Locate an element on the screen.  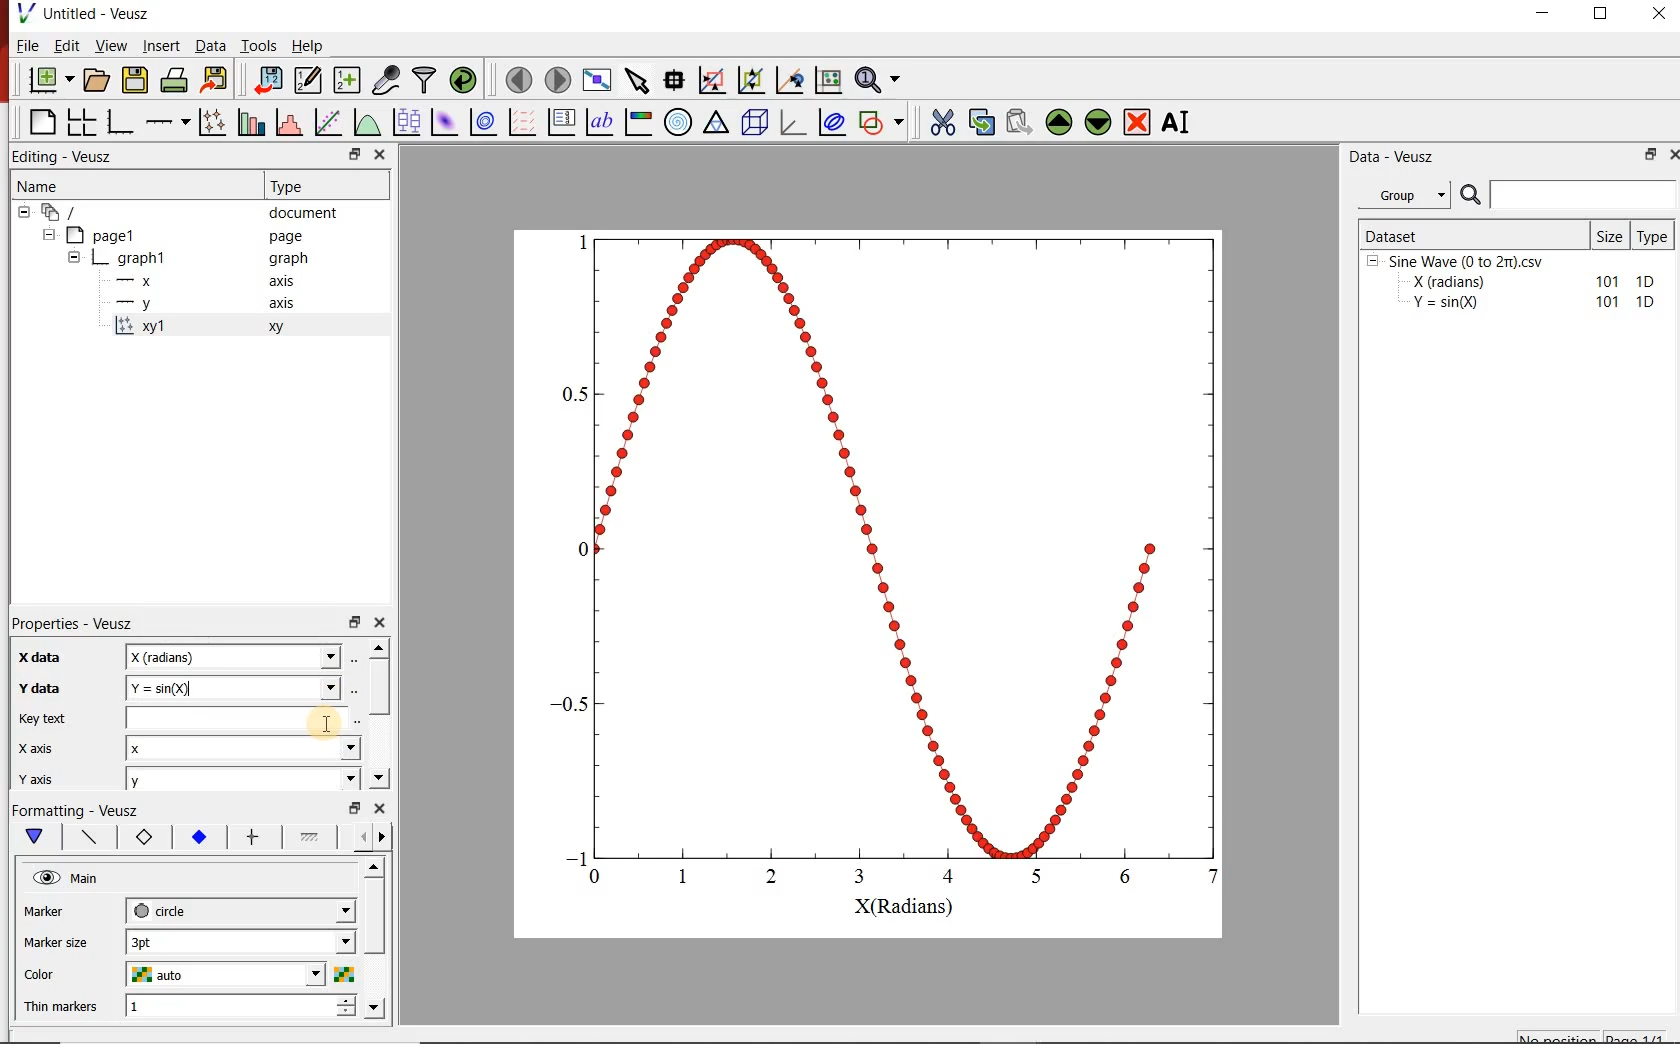
3d graph is located at coordinates (793, 121).